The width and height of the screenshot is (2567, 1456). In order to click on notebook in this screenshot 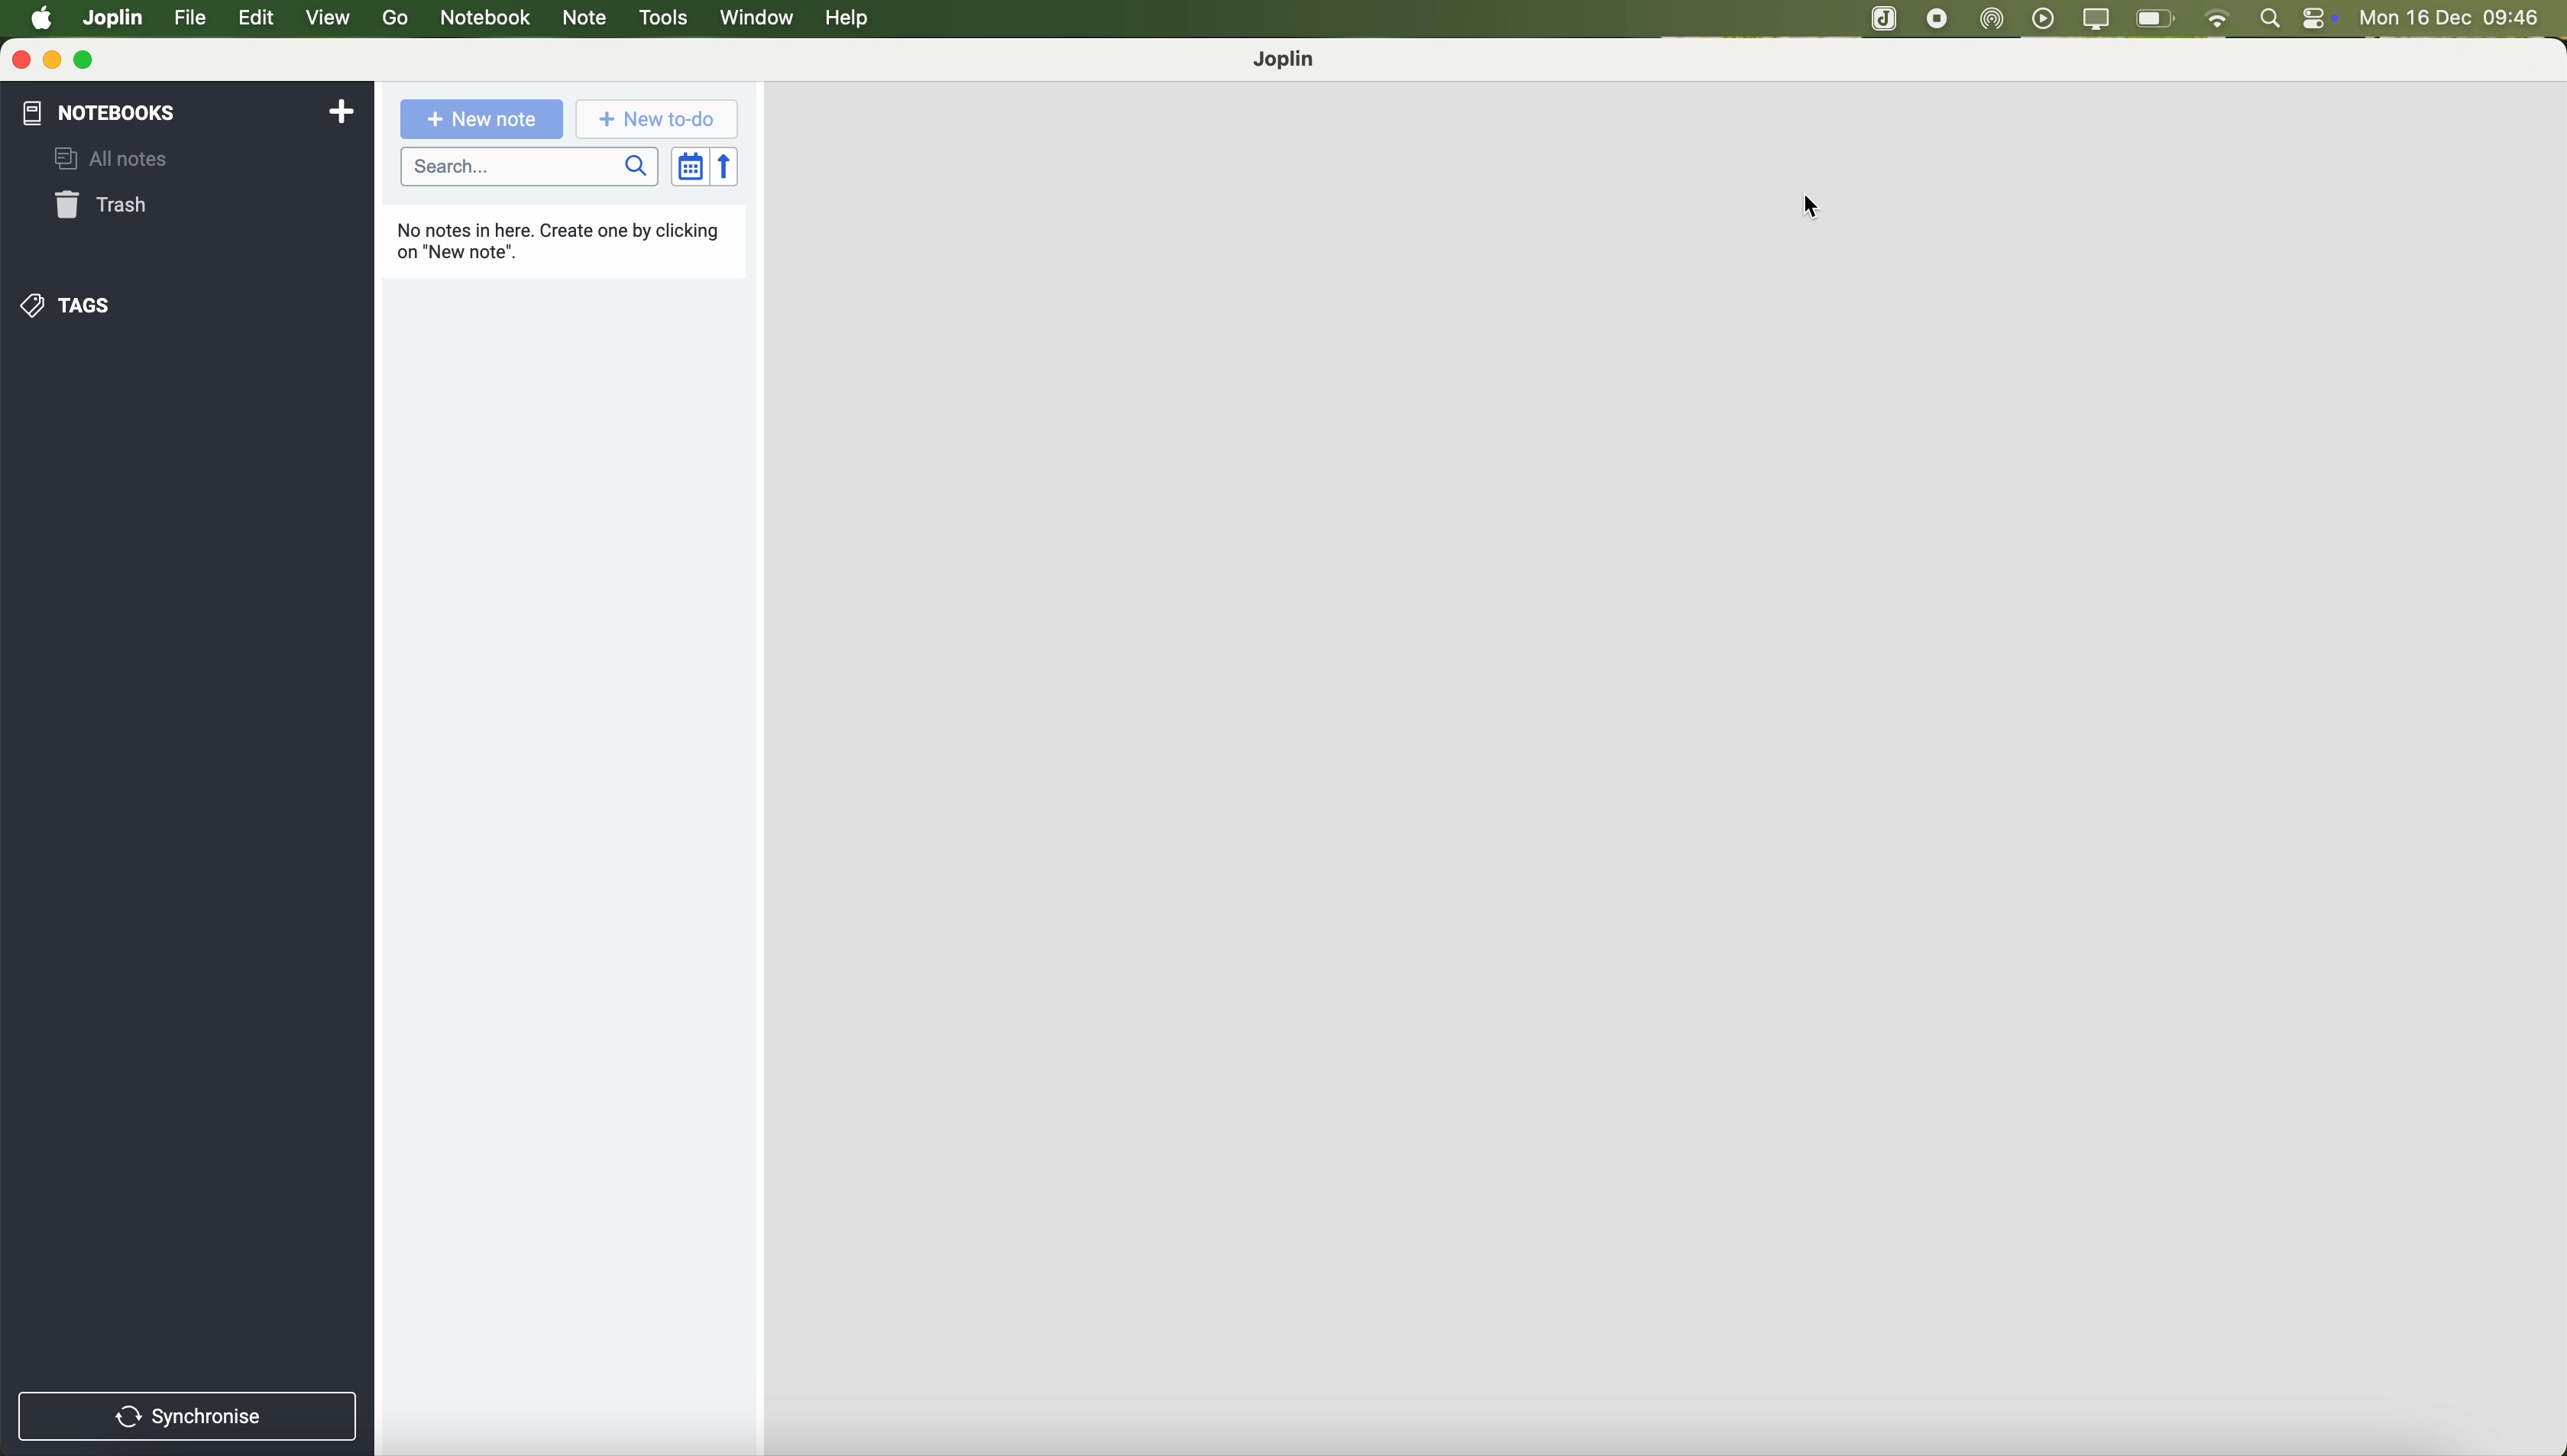, I will do `click(484, 19)`.